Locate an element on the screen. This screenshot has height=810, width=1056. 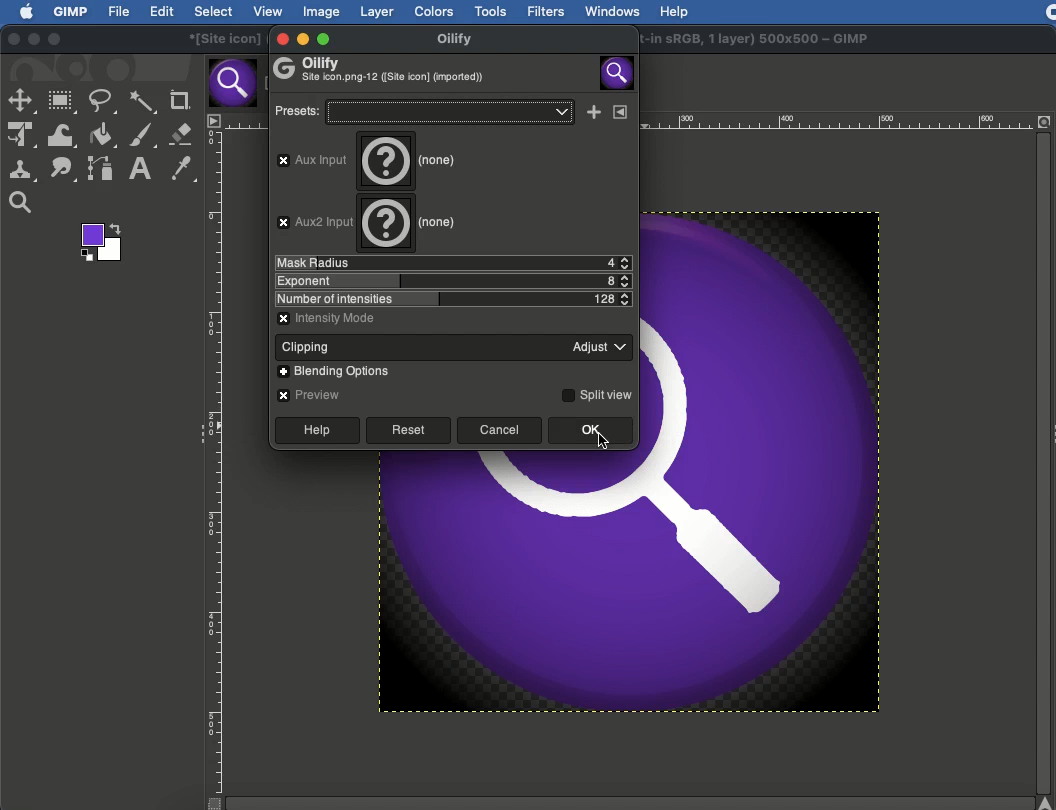
Cancel is located at coordinates (499, 432).